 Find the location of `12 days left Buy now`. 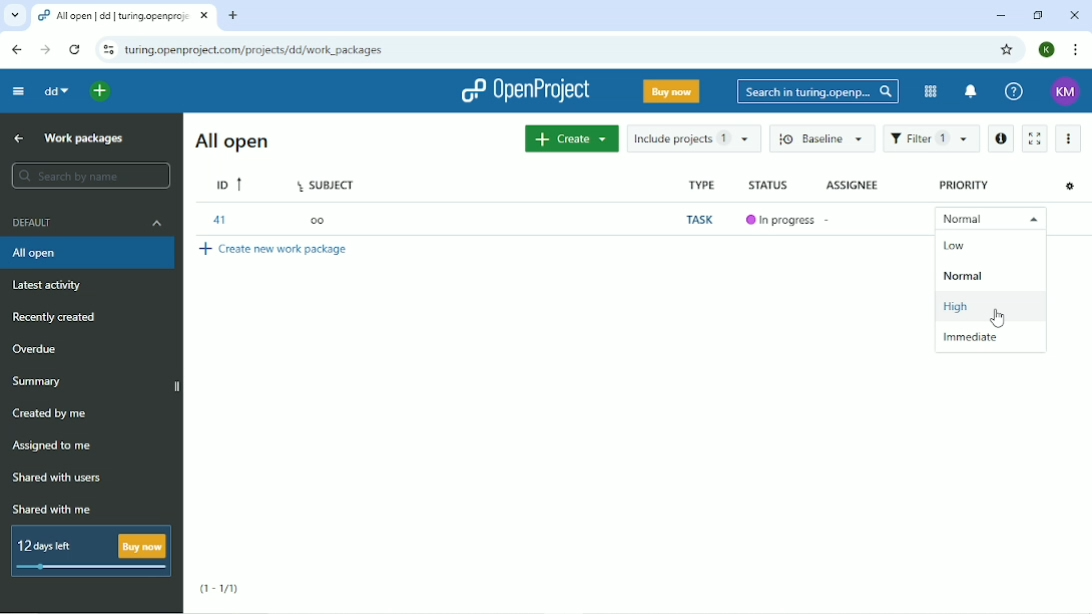

12 days left Buy now is located at coordinates (88, 551).